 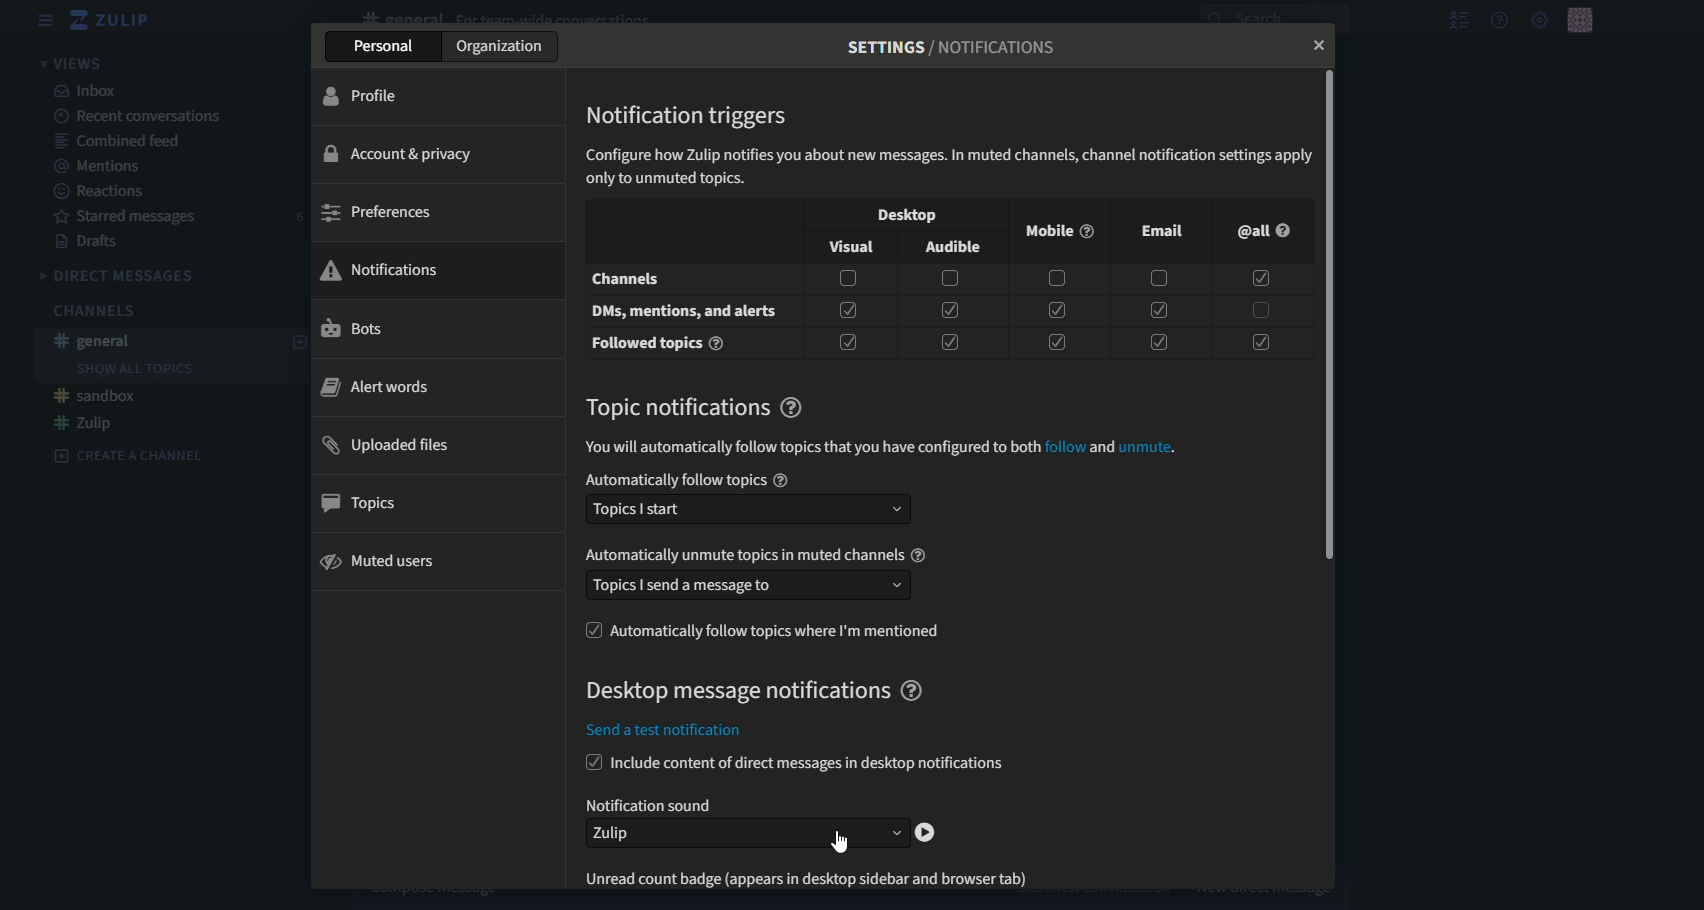 What do you see at coordinates (381, 562) in the screenshot?
I see `muted users` at bounding box center [381, 562].